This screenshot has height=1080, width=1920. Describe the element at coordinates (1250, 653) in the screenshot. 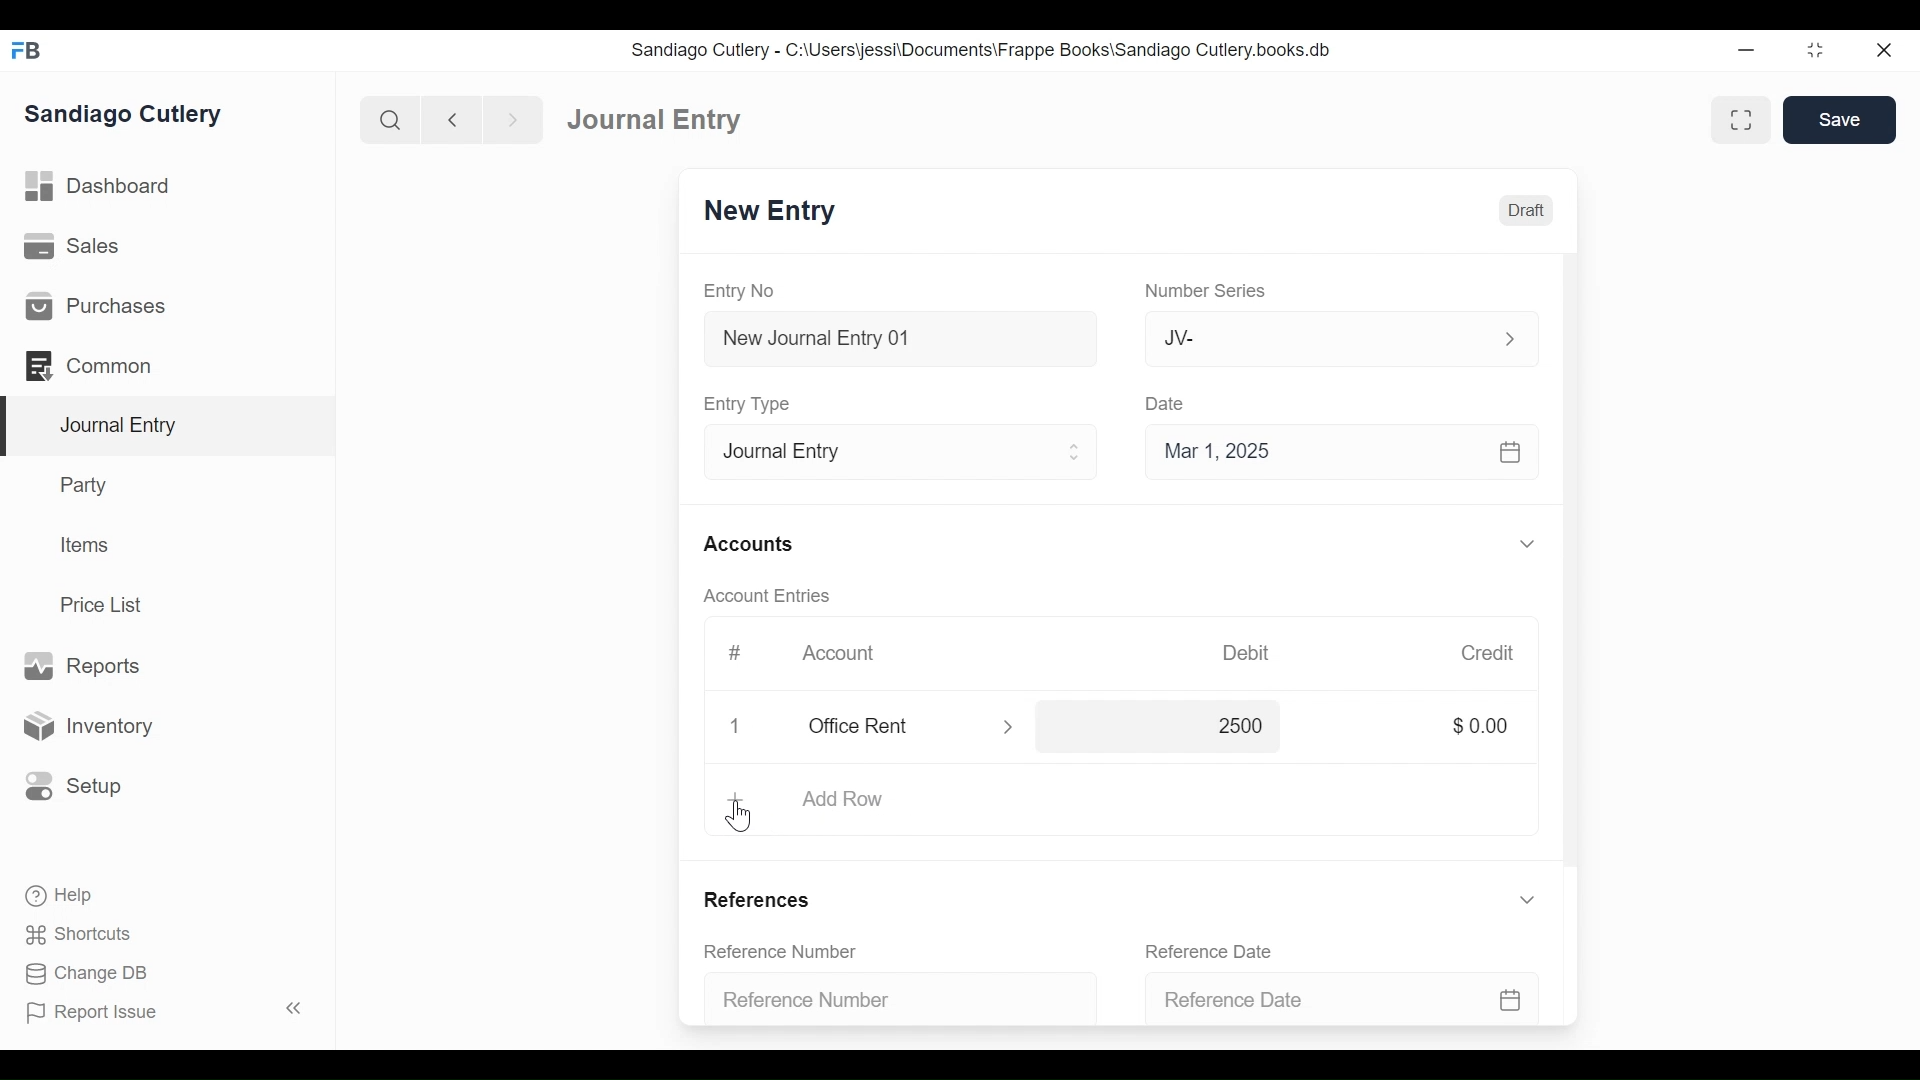

I see `Debit` at that location.